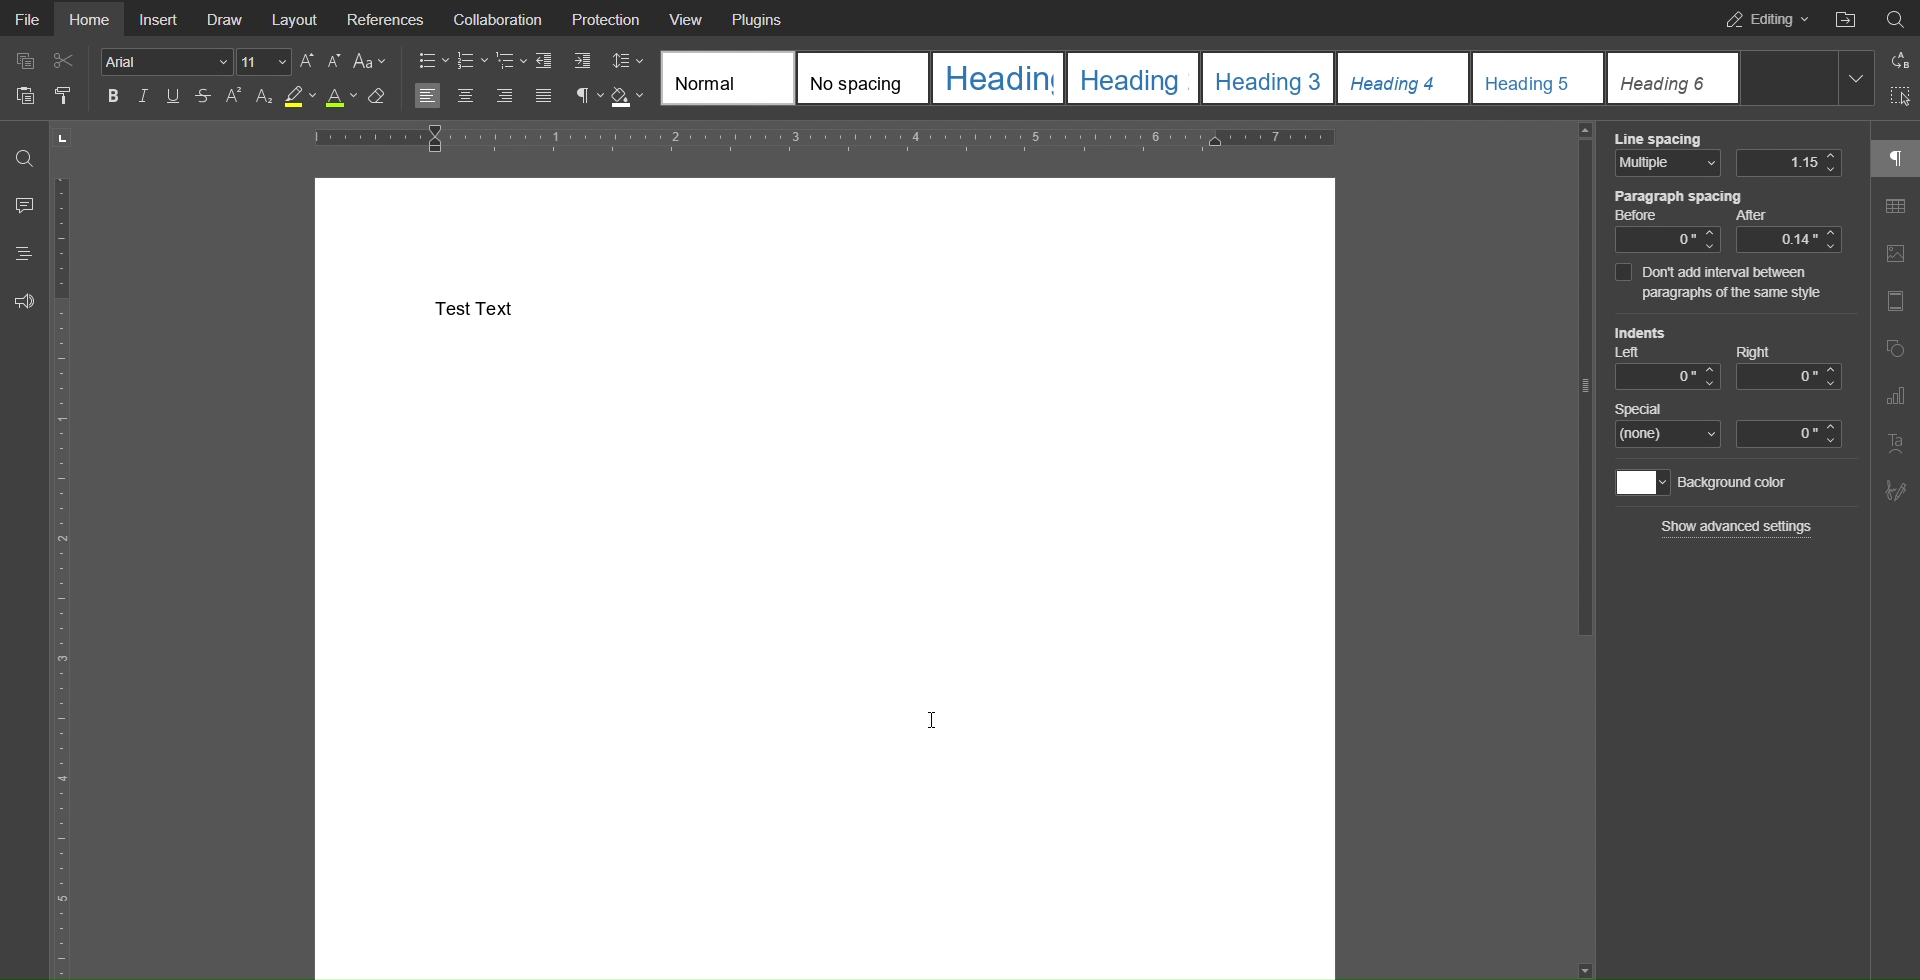 This screenshot has width=1920, height=980. What do you see at coordinates (226, 18) in the screenshot?
I see `Draw` at bounding box center [226, 18].